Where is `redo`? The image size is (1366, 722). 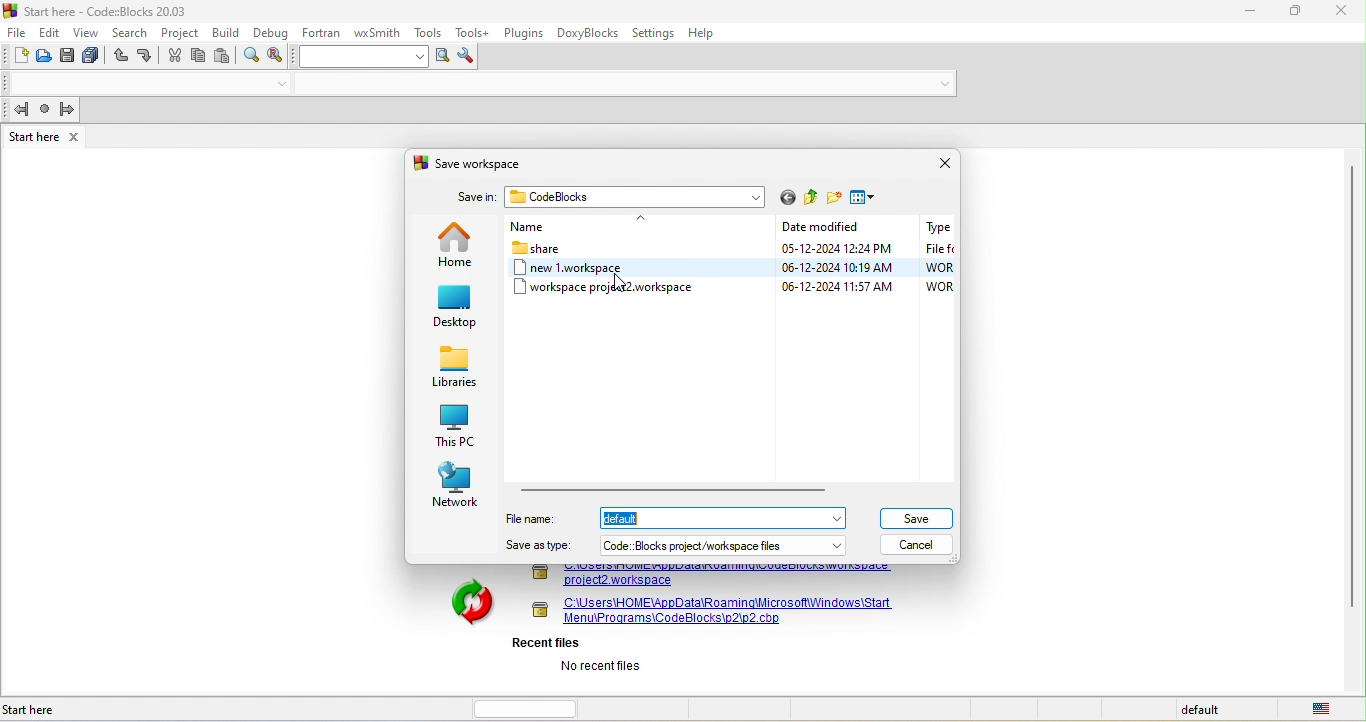 redo is located at coordinates (147, 56).